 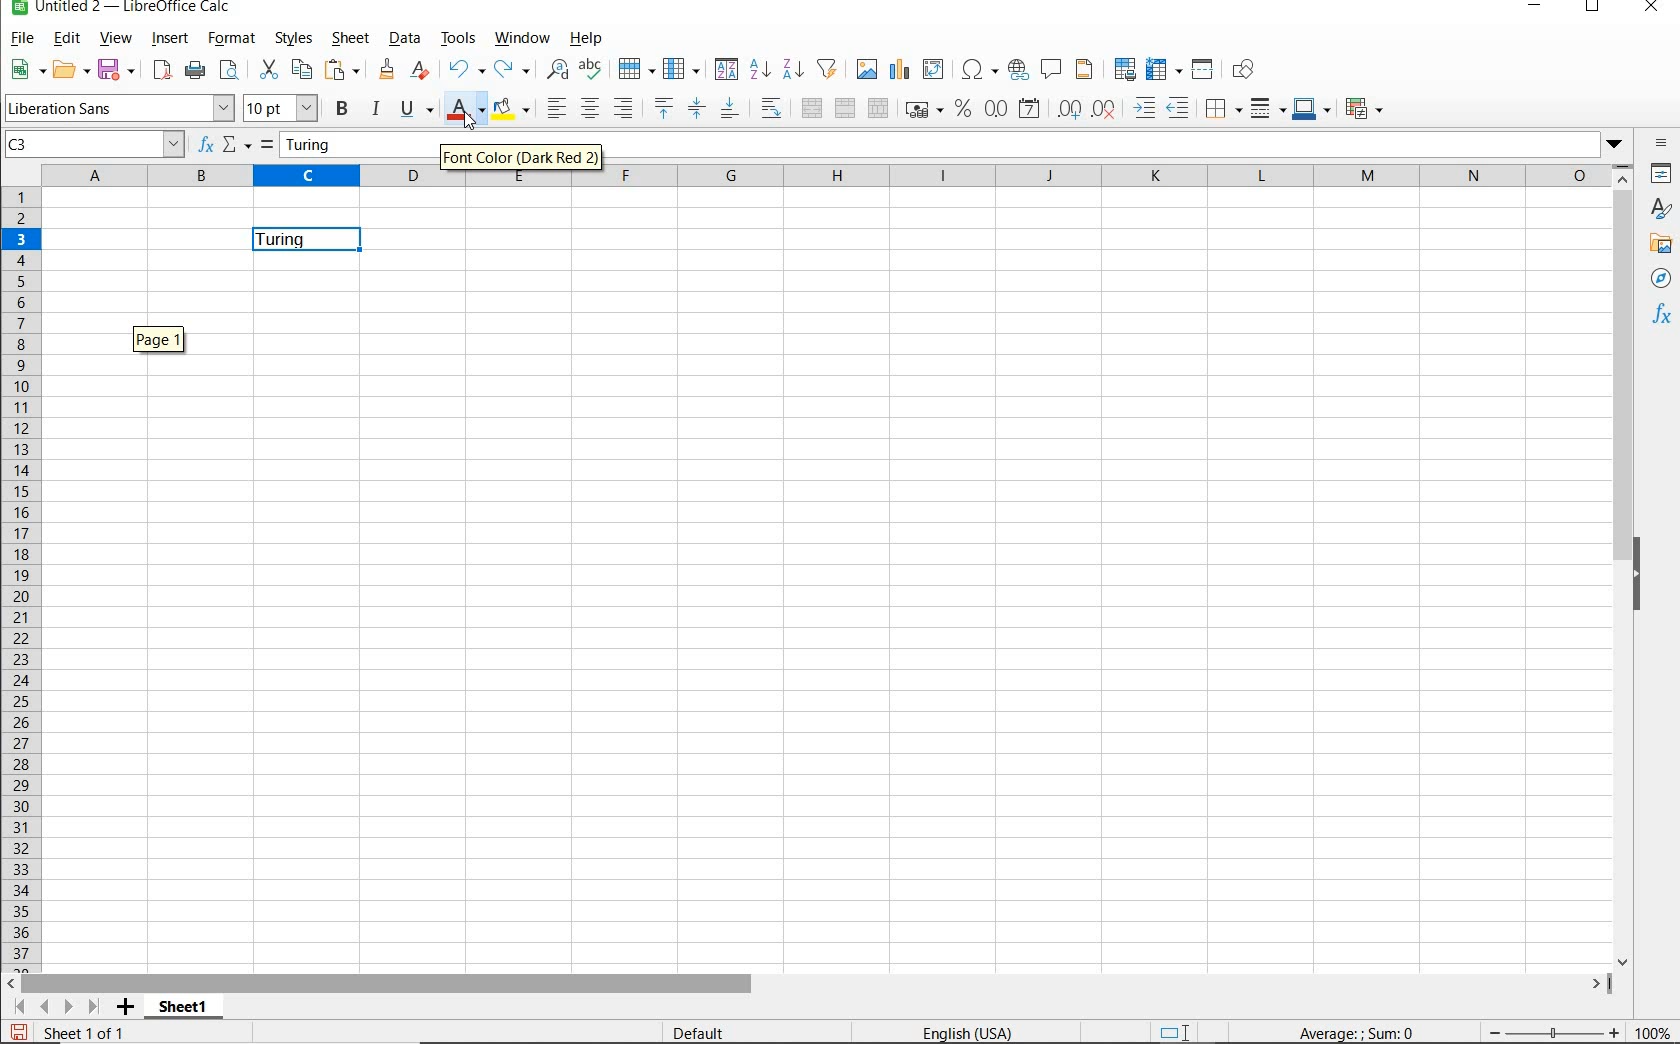 I want to click on COPY, so click(x=305, y=71).